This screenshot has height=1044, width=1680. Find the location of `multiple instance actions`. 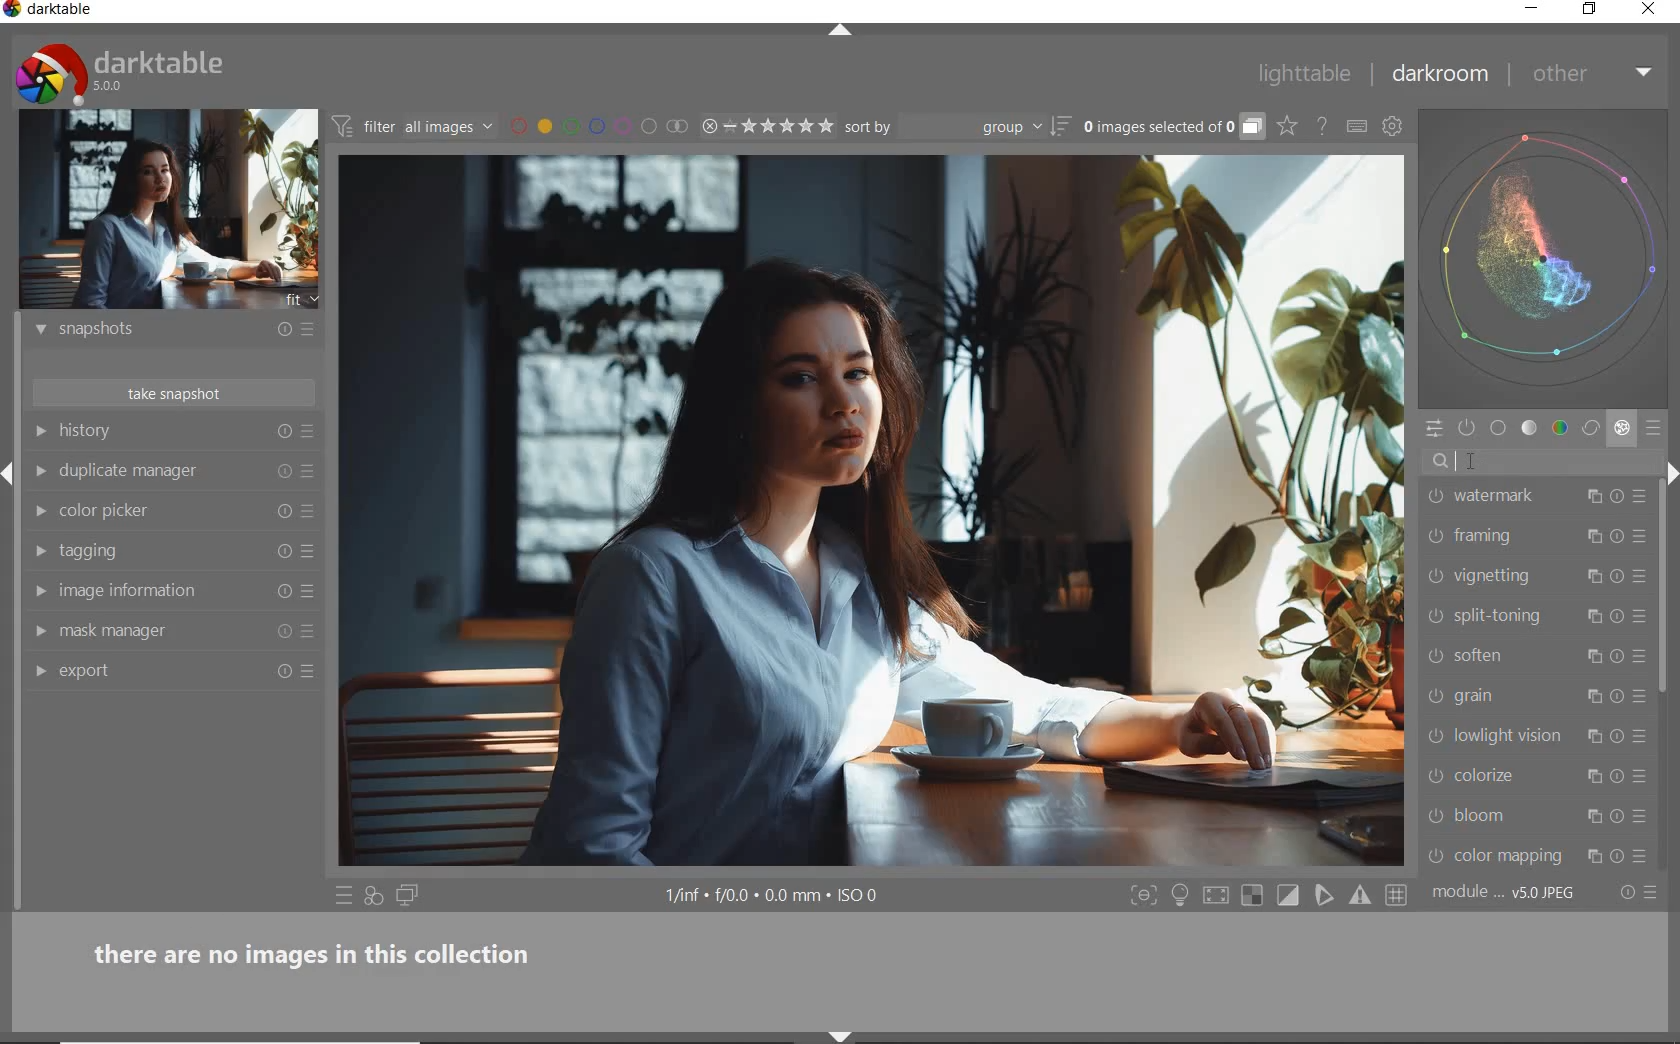

multiple instance actions is located at coordinates (1592, 497).